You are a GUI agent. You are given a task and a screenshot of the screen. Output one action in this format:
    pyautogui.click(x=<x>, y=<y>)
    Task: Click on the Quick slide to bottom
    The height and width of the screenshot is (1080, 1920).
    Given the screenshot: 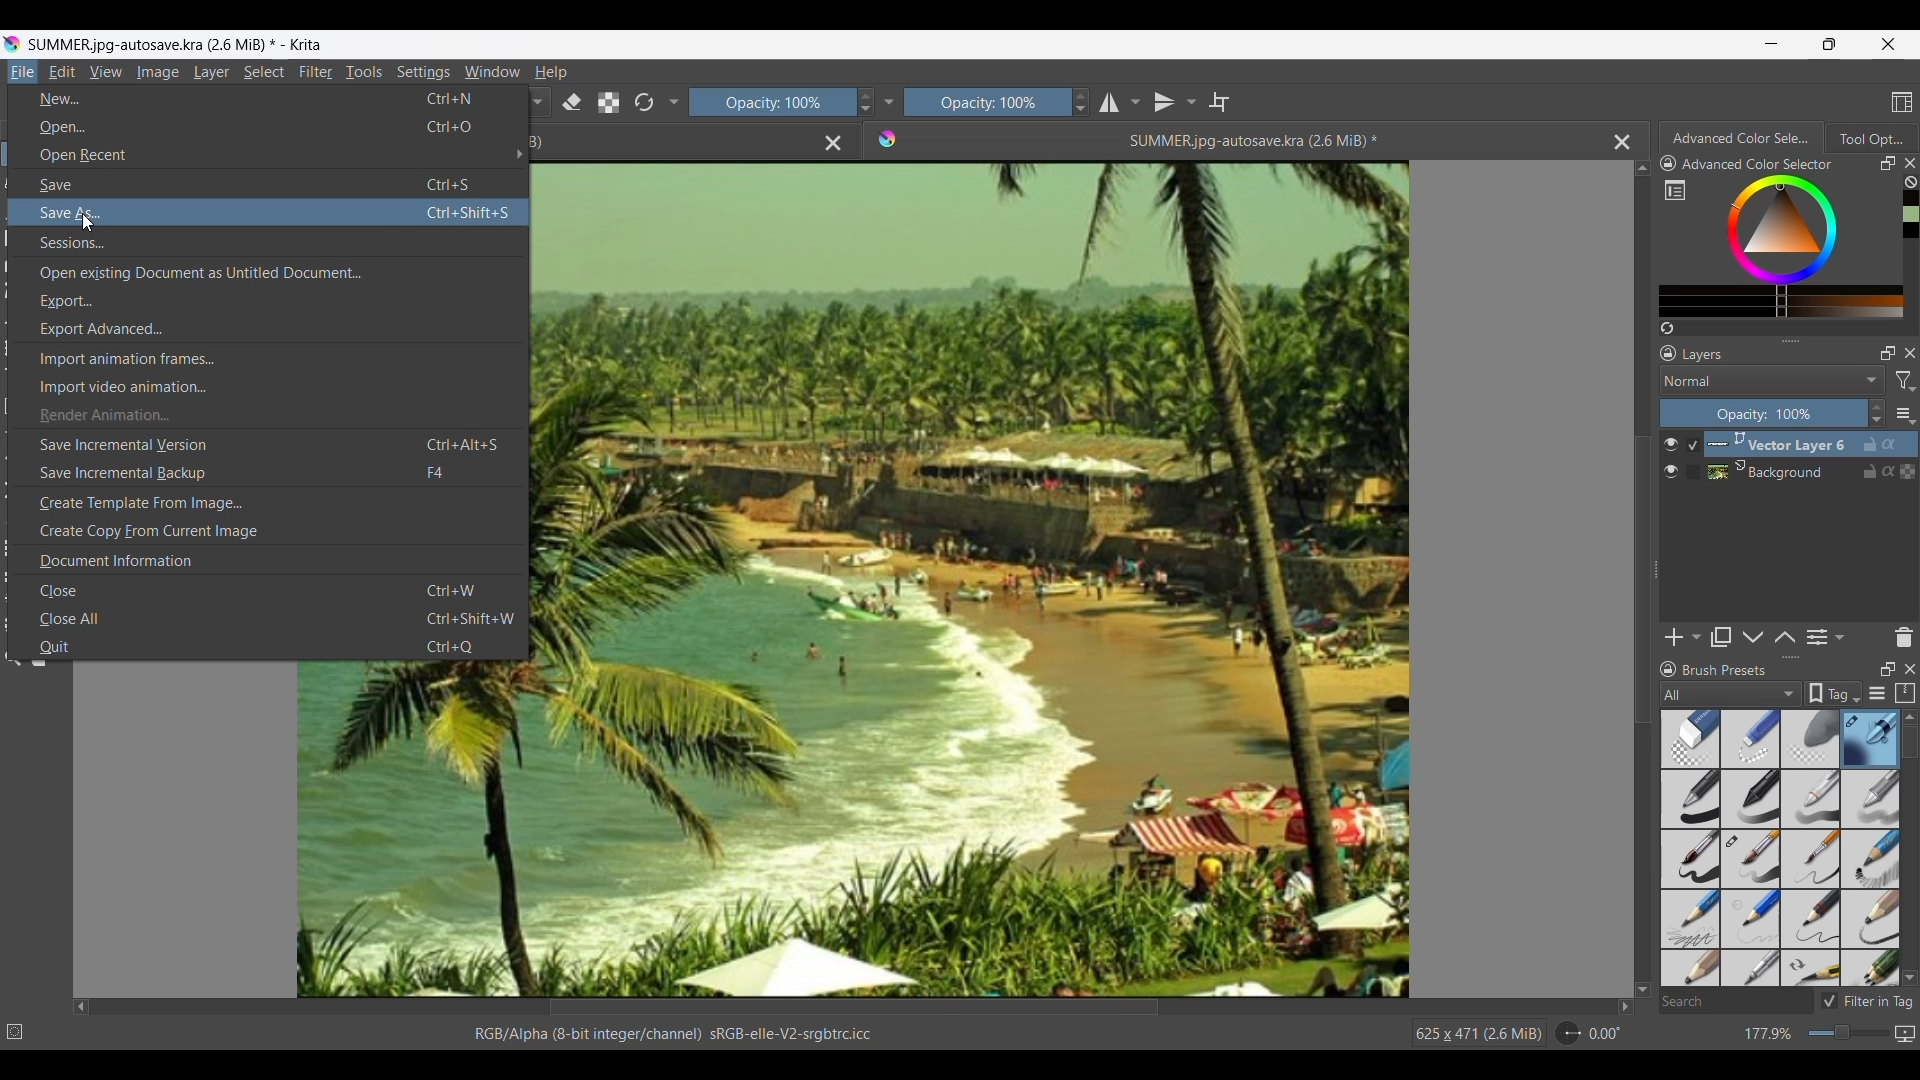 What is the action you would take?
    pyautogui.click(x=1909, y=979)
    